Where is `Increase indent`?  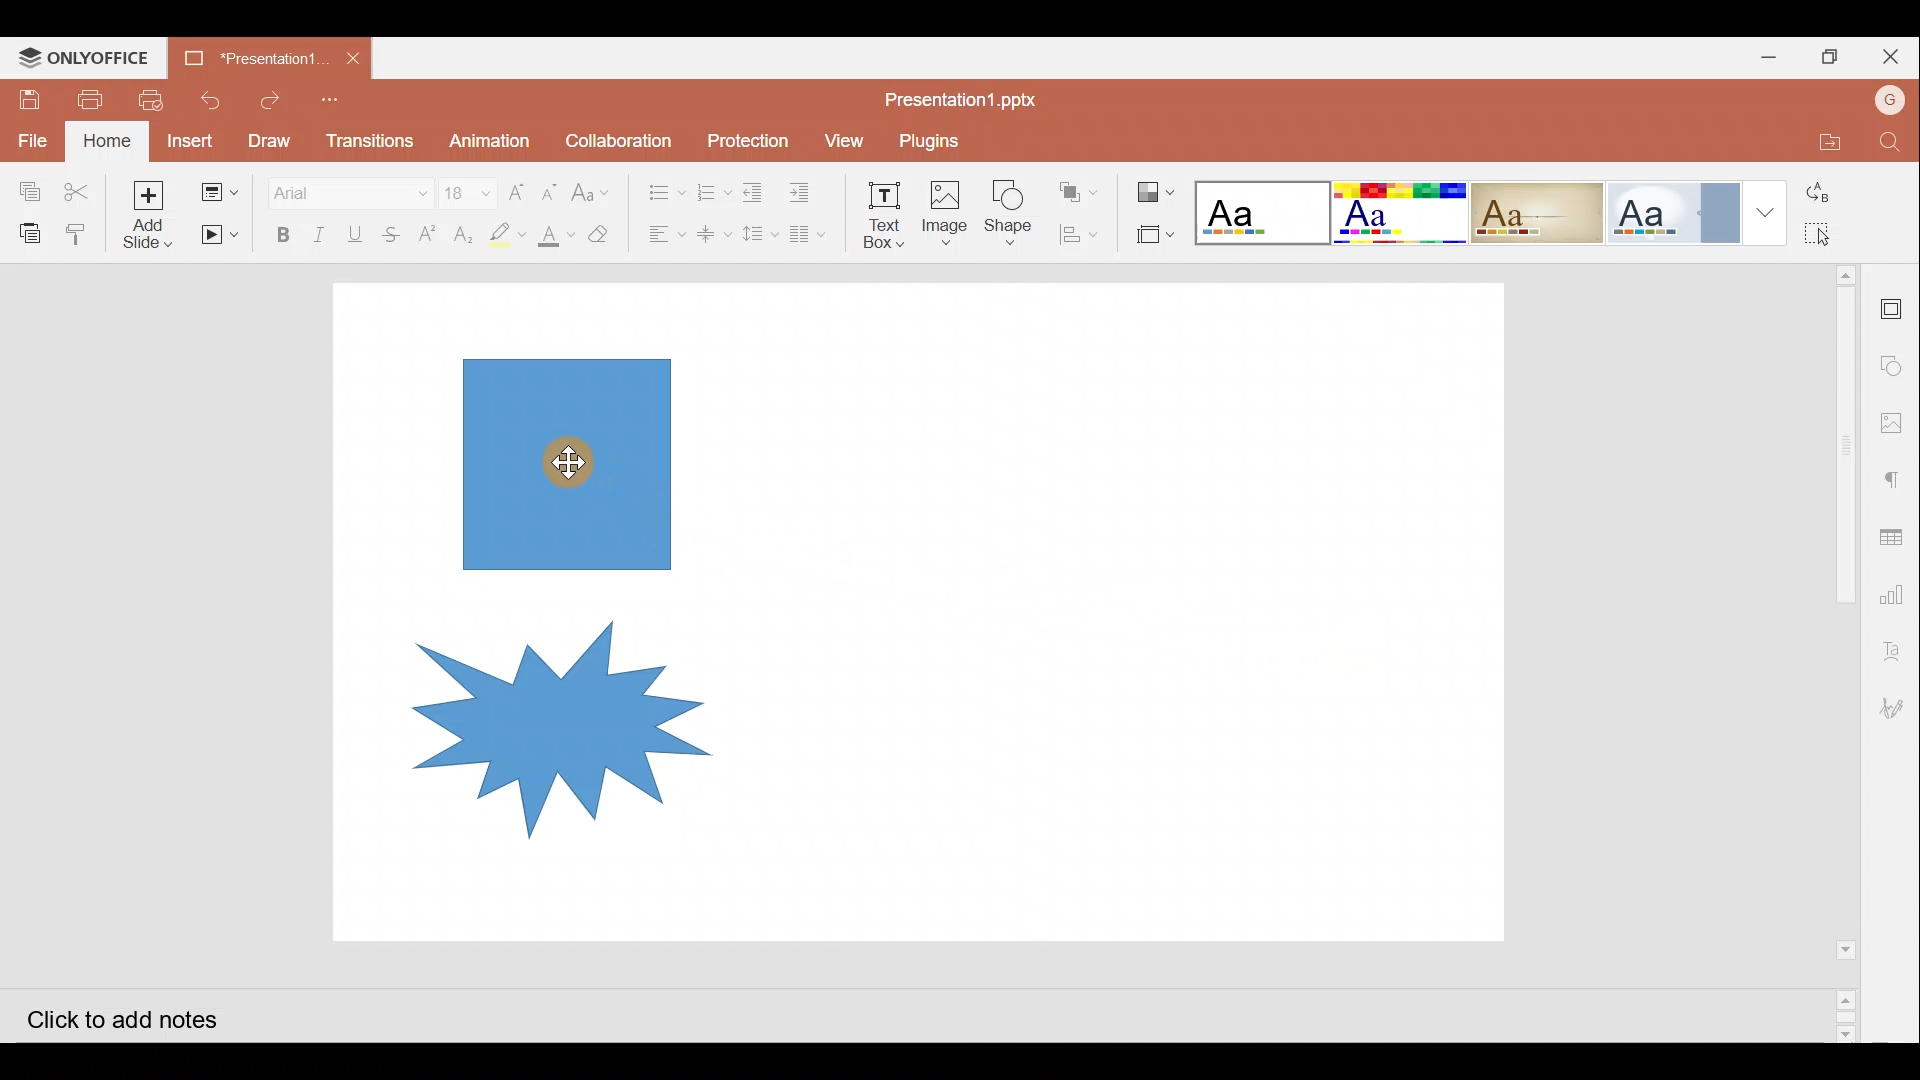 Increase indent is located at coordinates (806, 187).